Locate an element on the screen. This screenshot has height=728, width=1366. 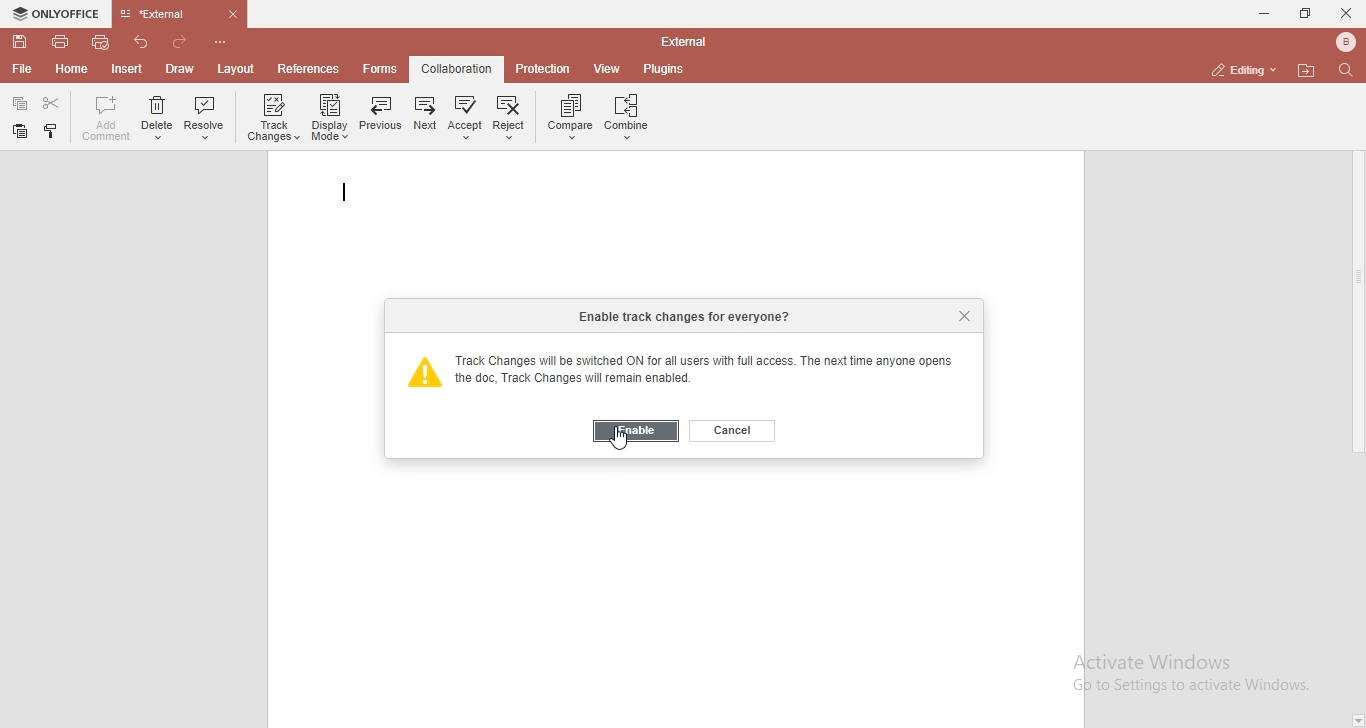
customise quick access toolbar is located at coordinates (220, 41).